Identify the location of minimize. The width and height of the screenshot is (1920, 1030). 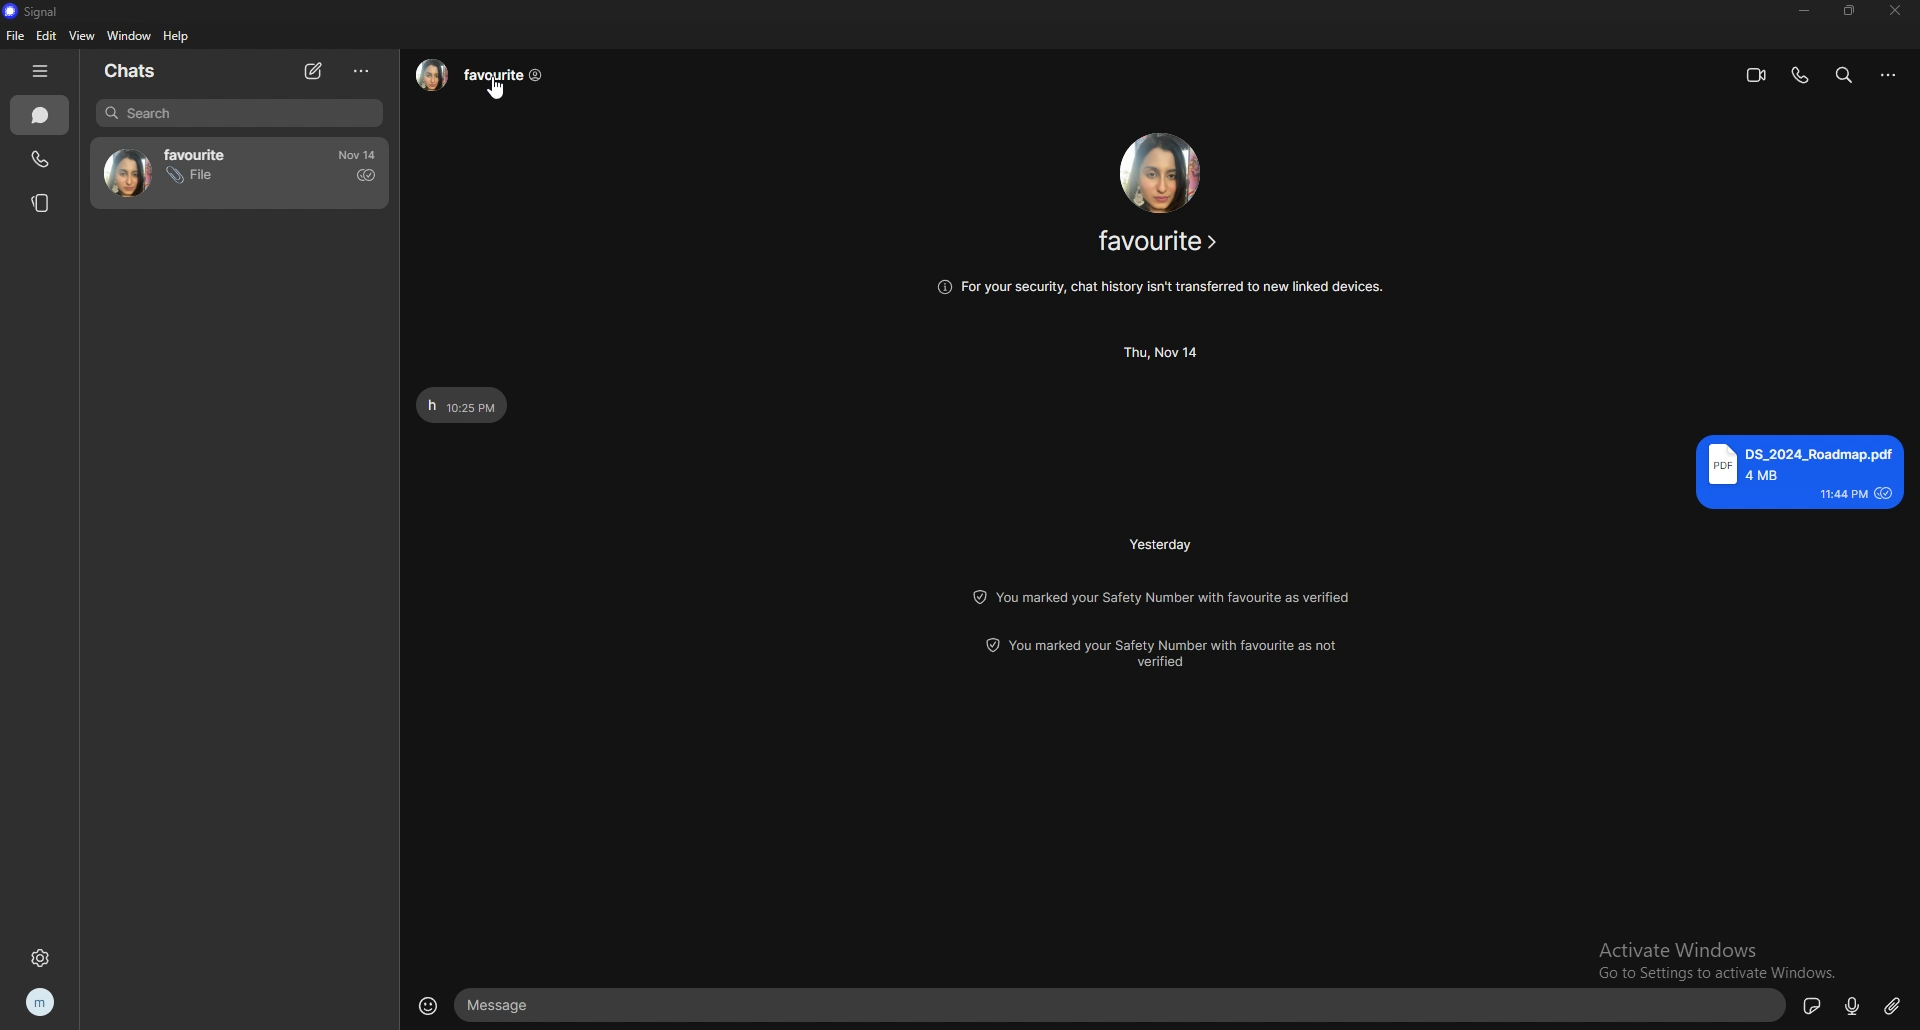
(1802, 10).